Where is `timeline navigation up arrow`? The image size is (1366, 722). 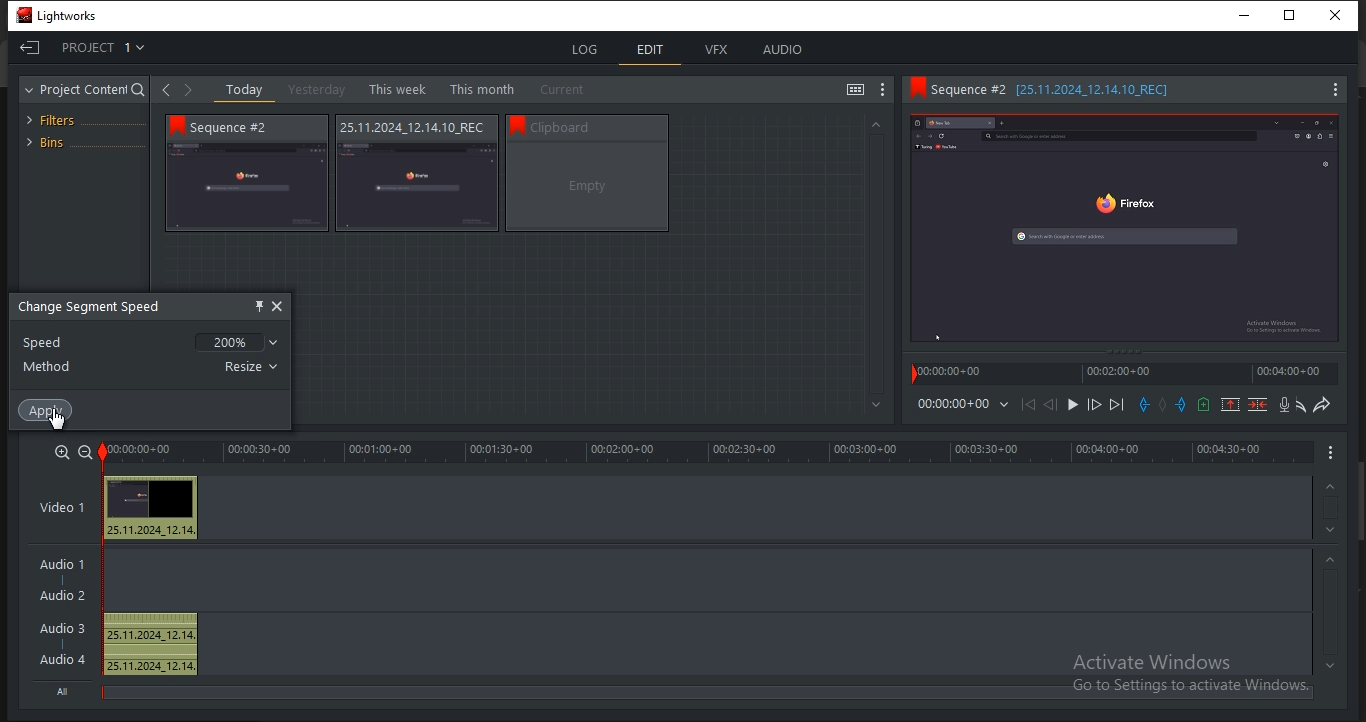
timeline navigation up arrow is located at coordinates (1330, 559).